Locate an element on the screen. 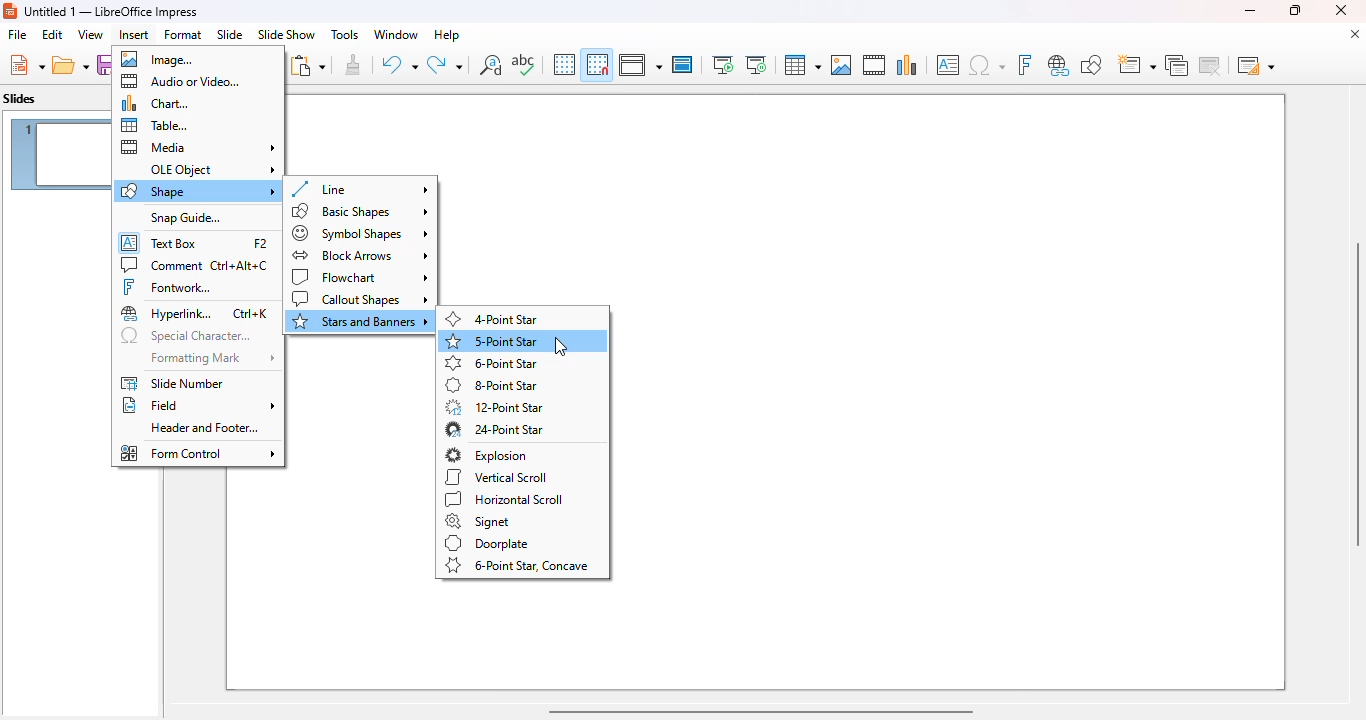 This screenshot has height=720, width=1366. vertical scroll is located at coordinates (495, 477).